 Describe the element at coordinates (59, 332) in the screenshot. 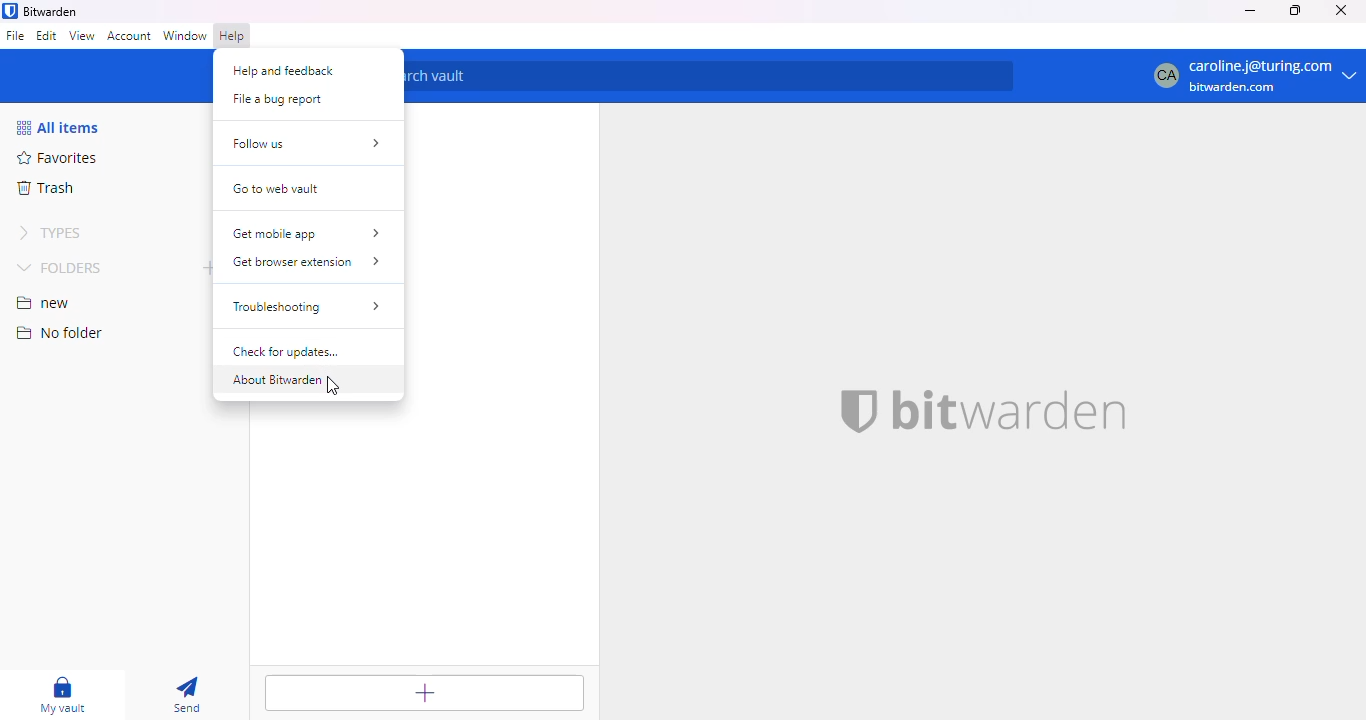

I see `no folder` at that location.